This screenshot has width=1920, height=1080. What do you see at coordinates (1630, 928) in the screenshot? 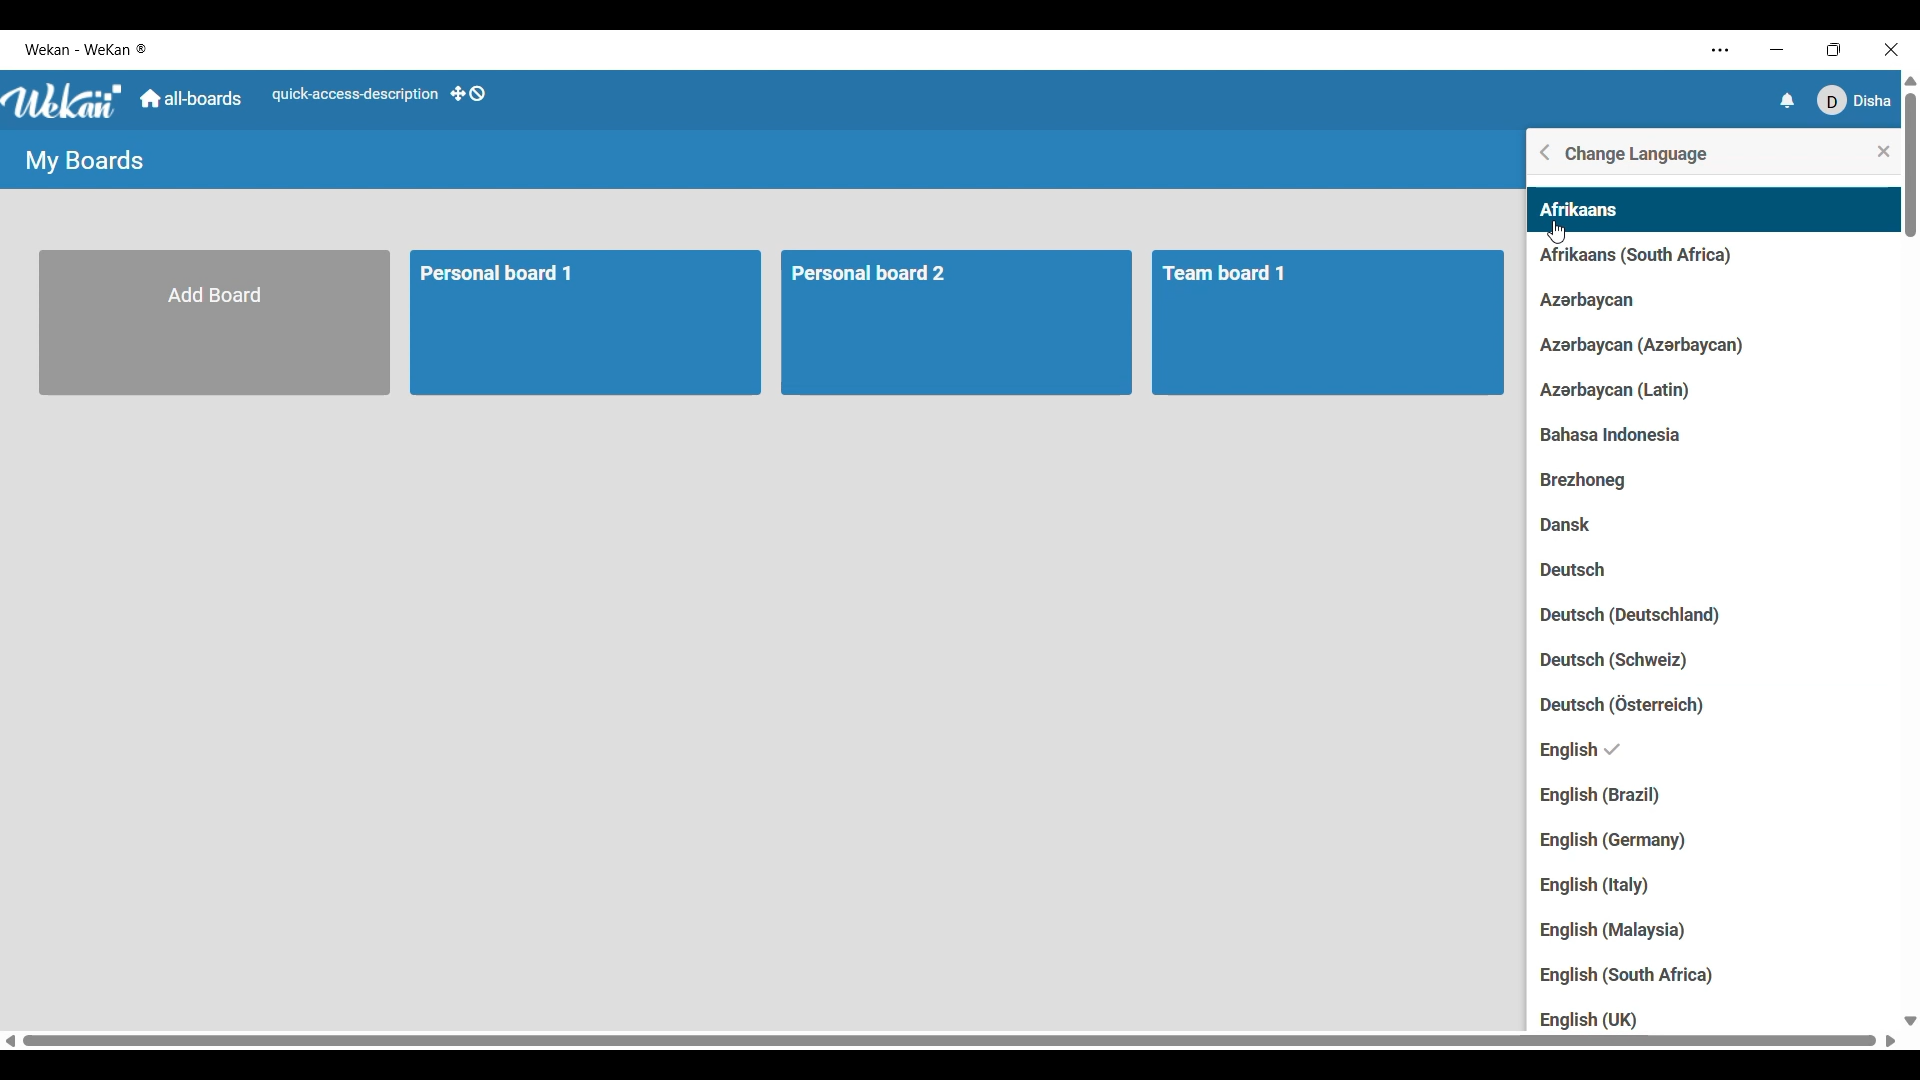
I see `English (Malaysia)` at bounding box center [1630, 928].